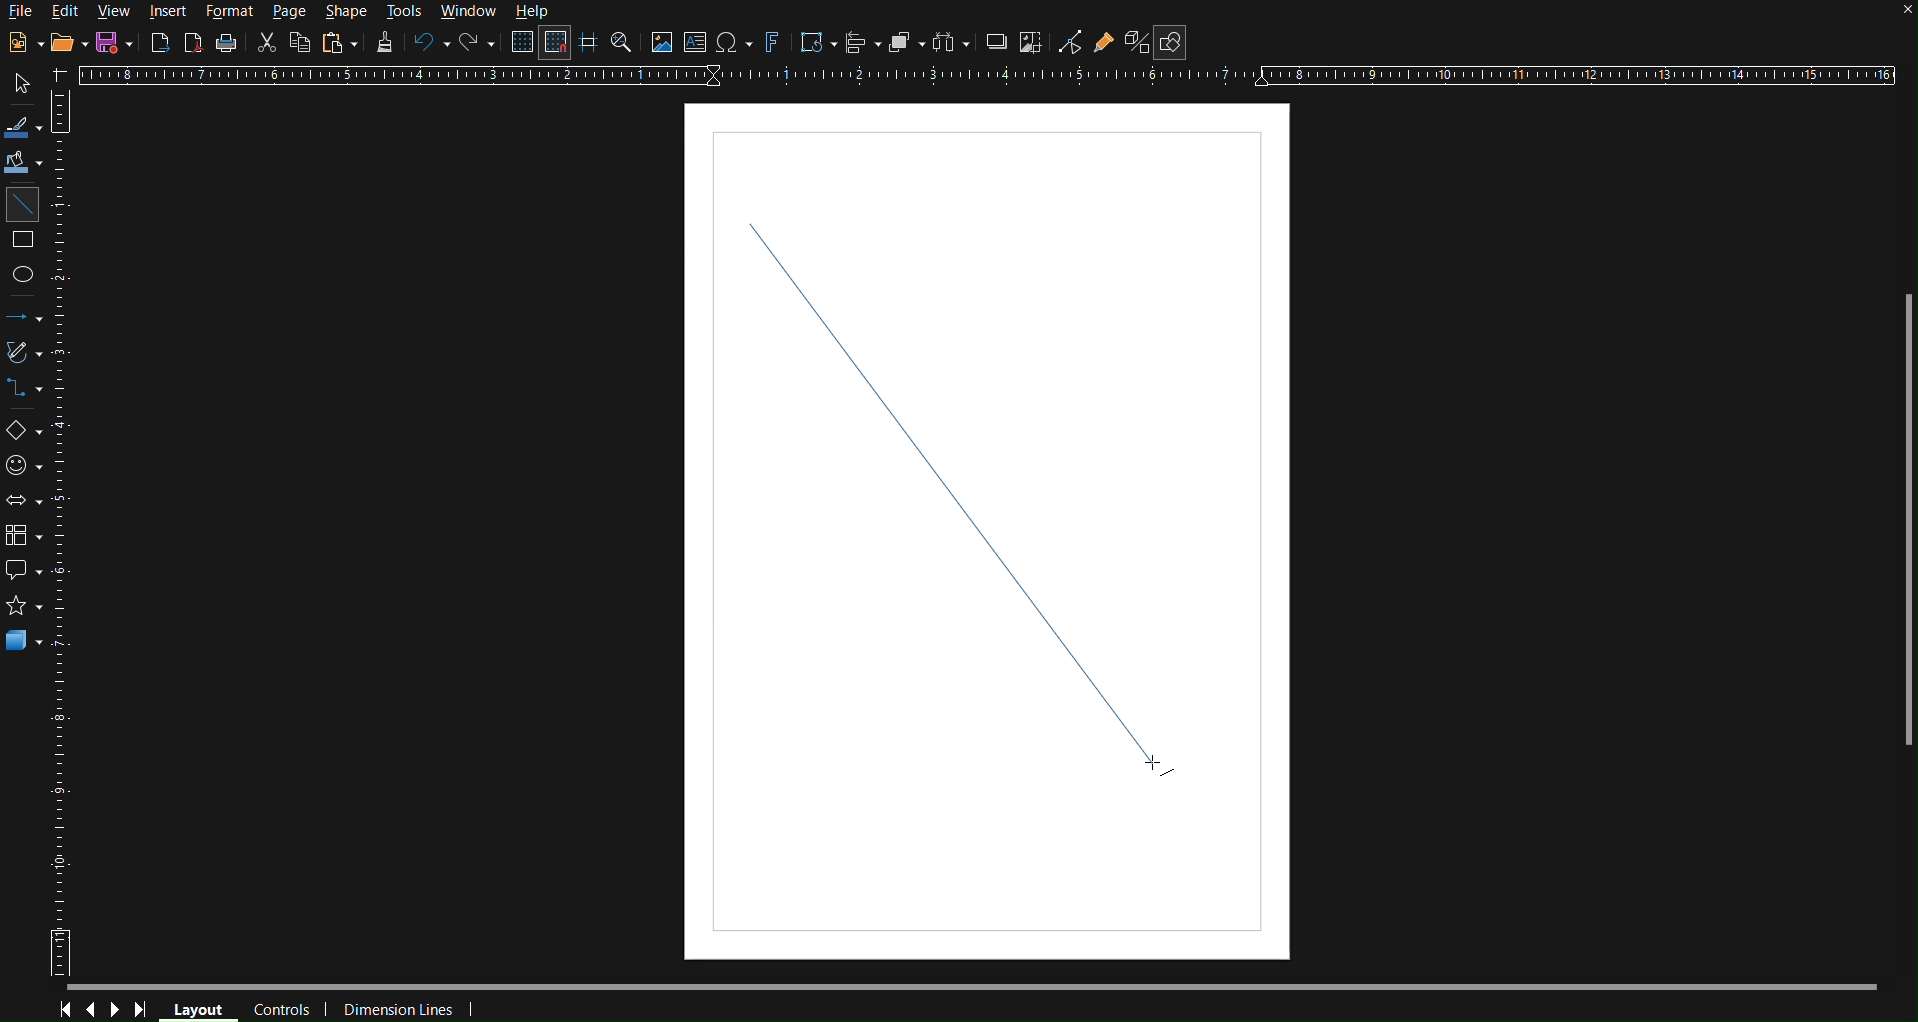 Image resolution: width=1918 pixels, height=1022 pixels. What do you see at coordinates (338, 43) in the screenshot?
I see `Paste` at bounding box center [338, 43].